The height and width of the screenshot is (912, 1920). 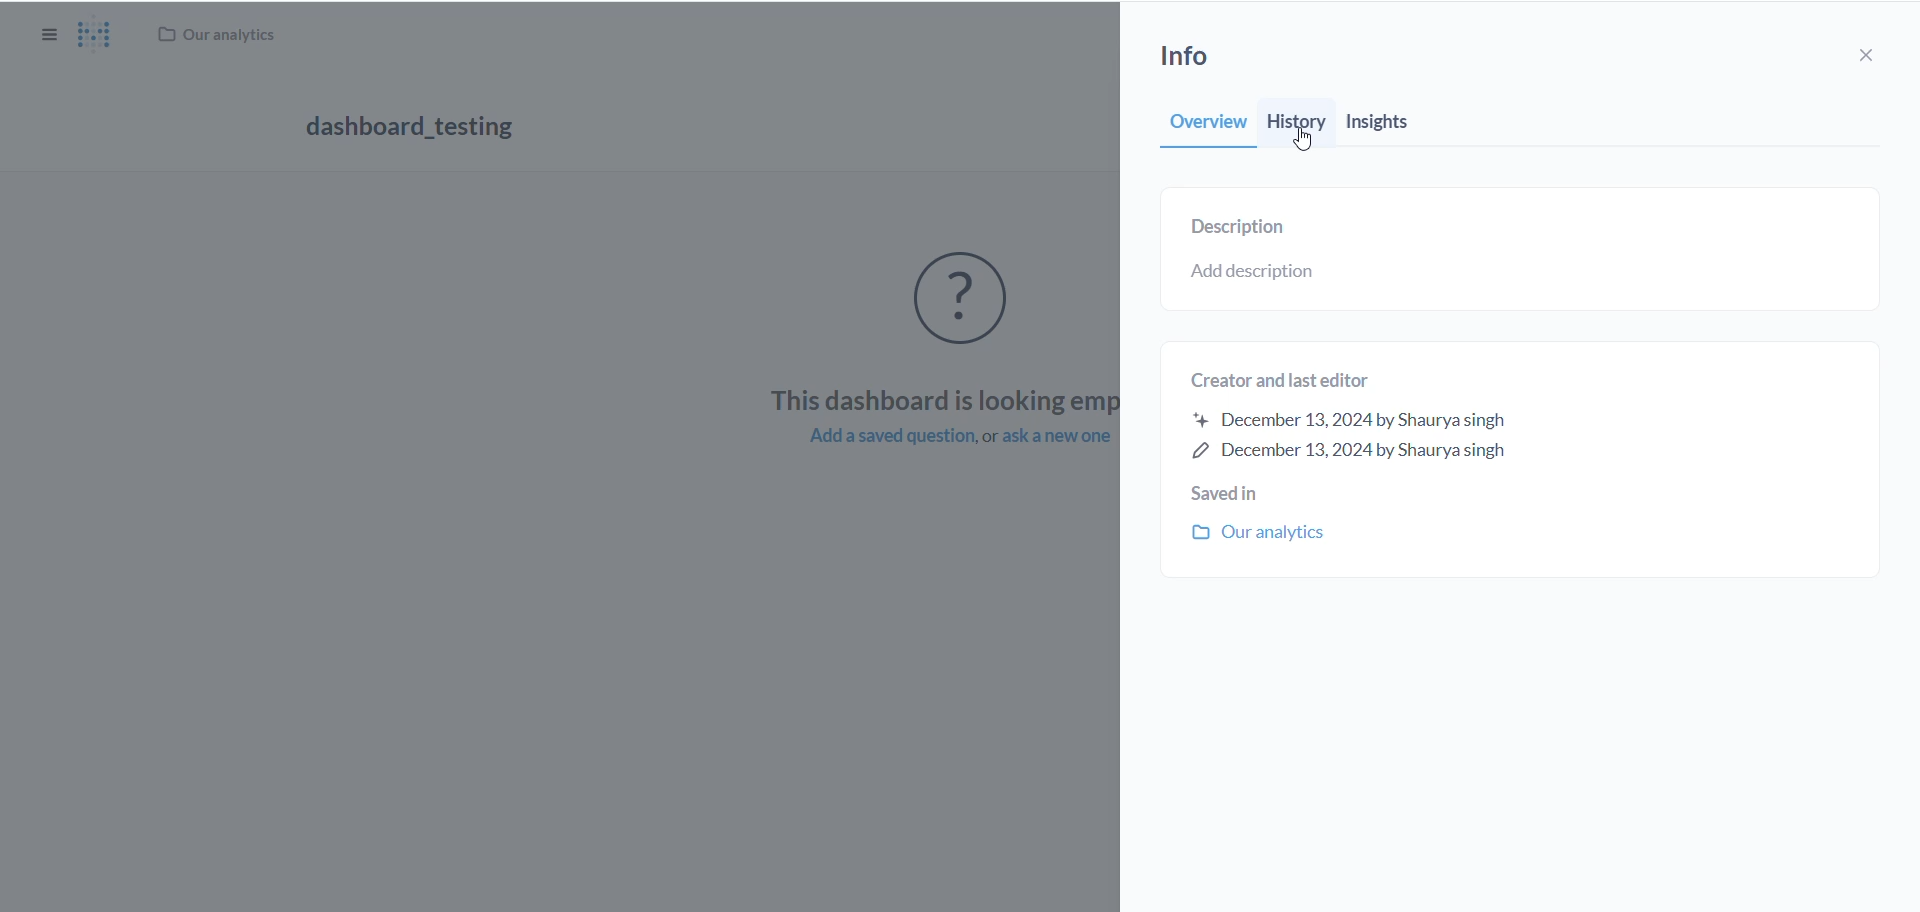 What do you see at coordinates (937, 399) in the screenshot?
I see `This dashboard is looking empty.` at bounding box center [937, 399].